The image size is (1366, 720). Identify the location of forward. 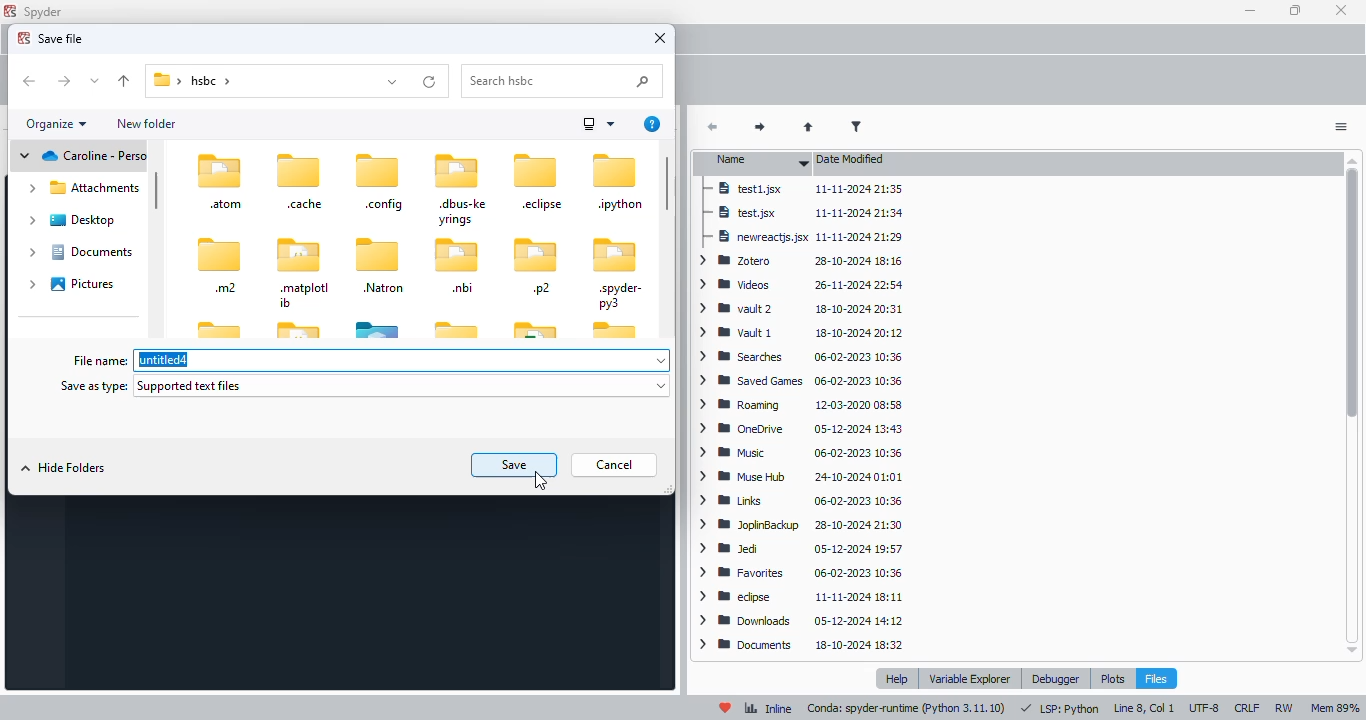
(65, 81).